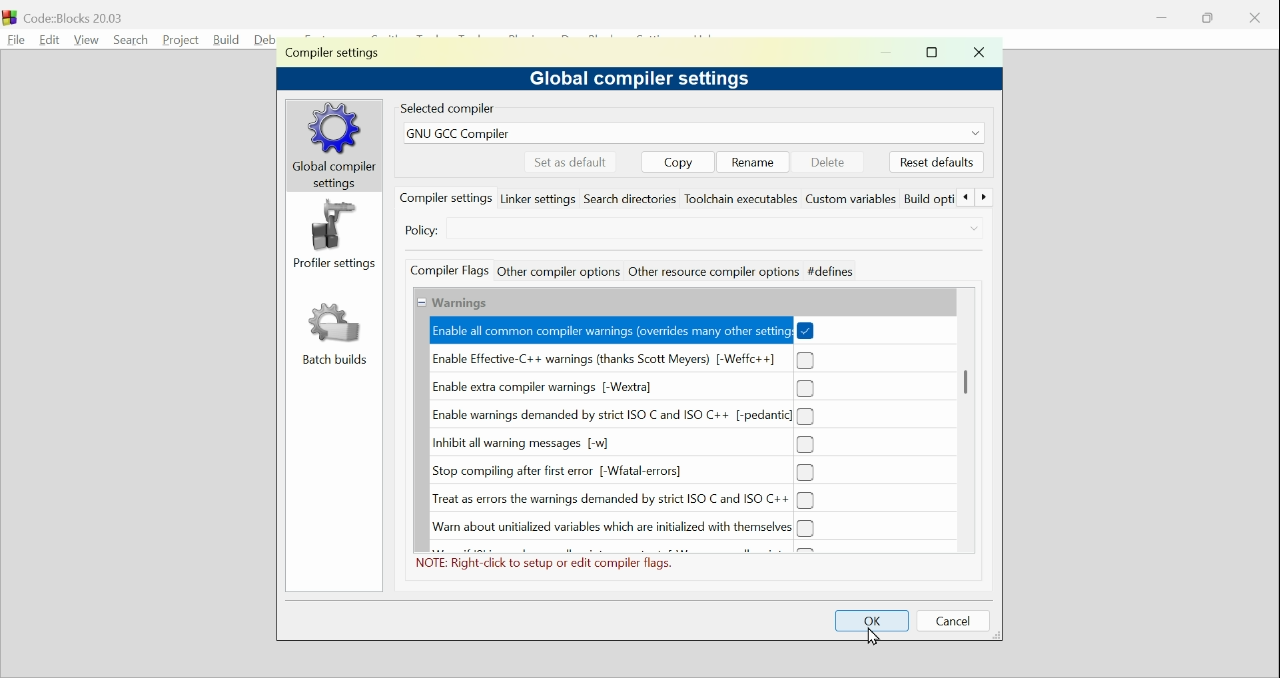 The image size is (1280, 678). Describe the element at coordinates (623, 416) in the screenshot. I see `(un)check Enable warnings demanded by strict ISO C and ISO C++` at that location.